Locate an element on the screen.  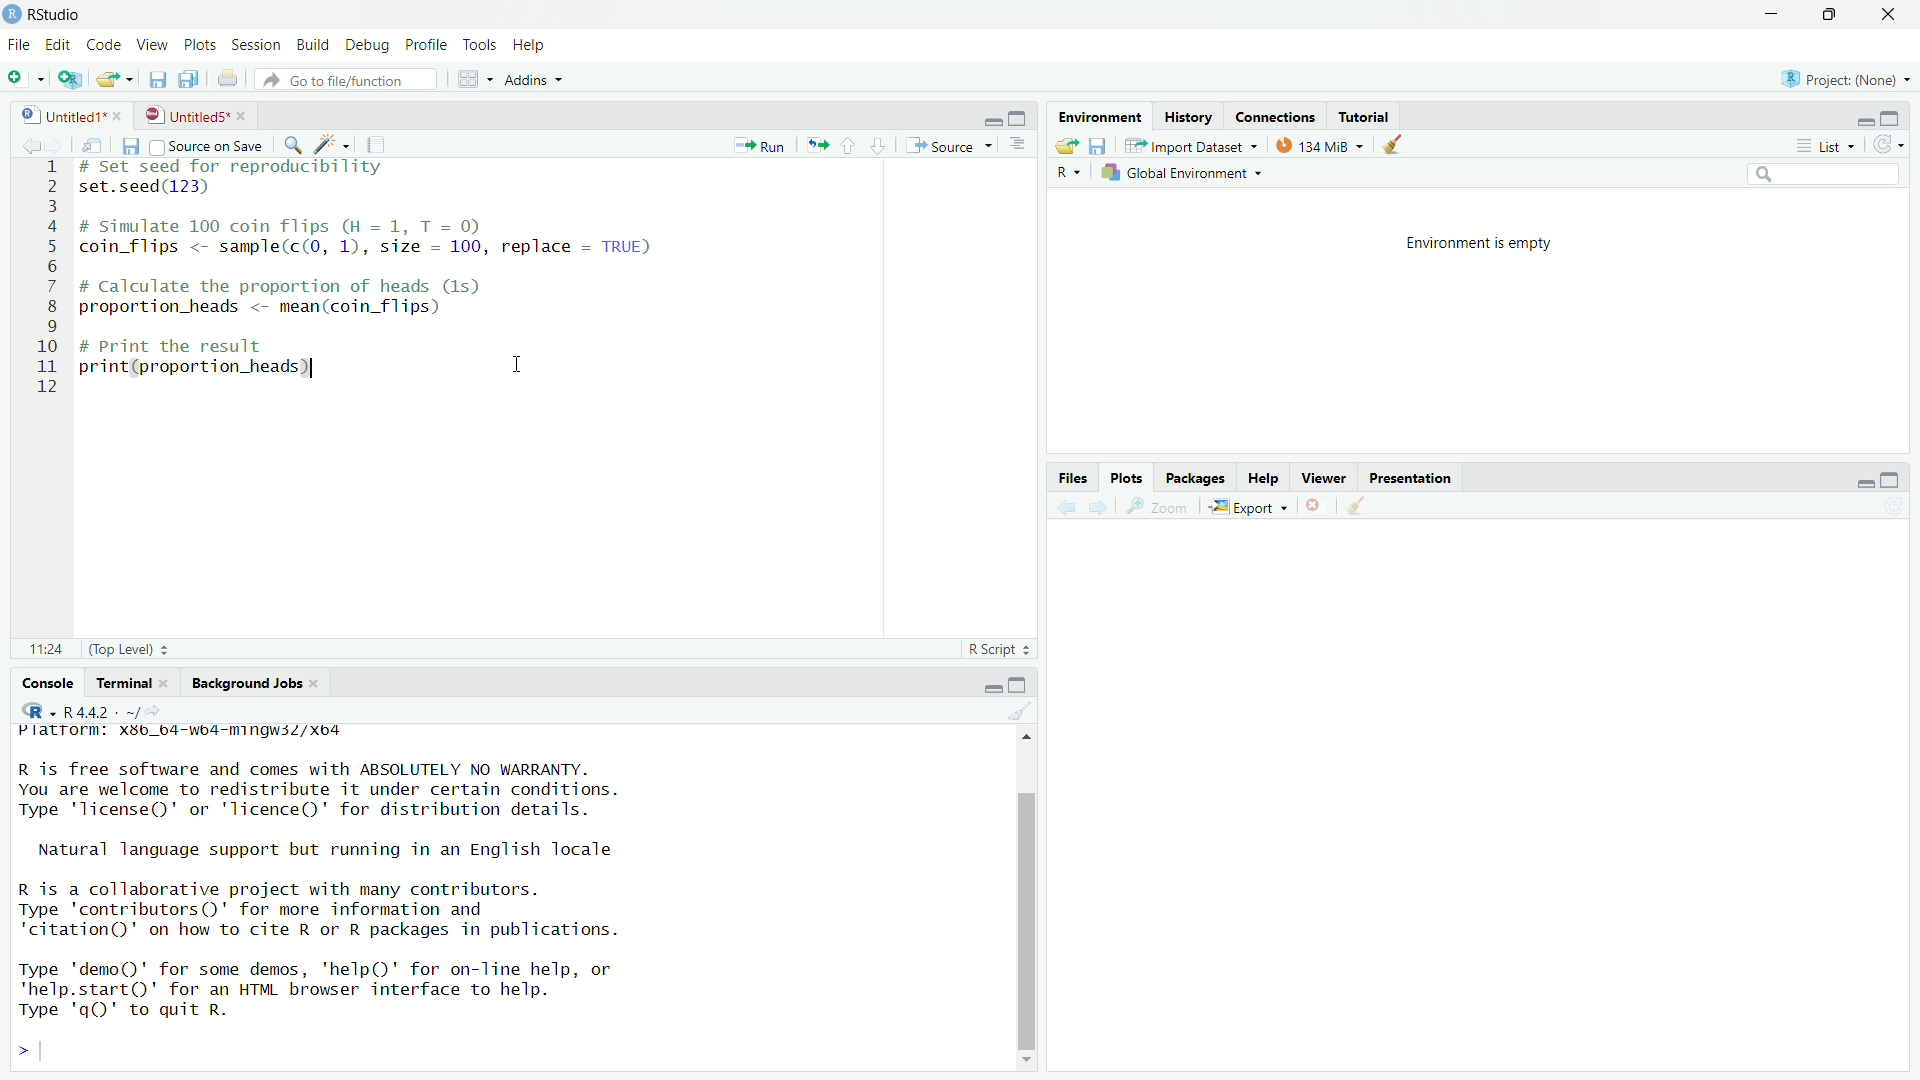
view is located at coordinates (153, 46).